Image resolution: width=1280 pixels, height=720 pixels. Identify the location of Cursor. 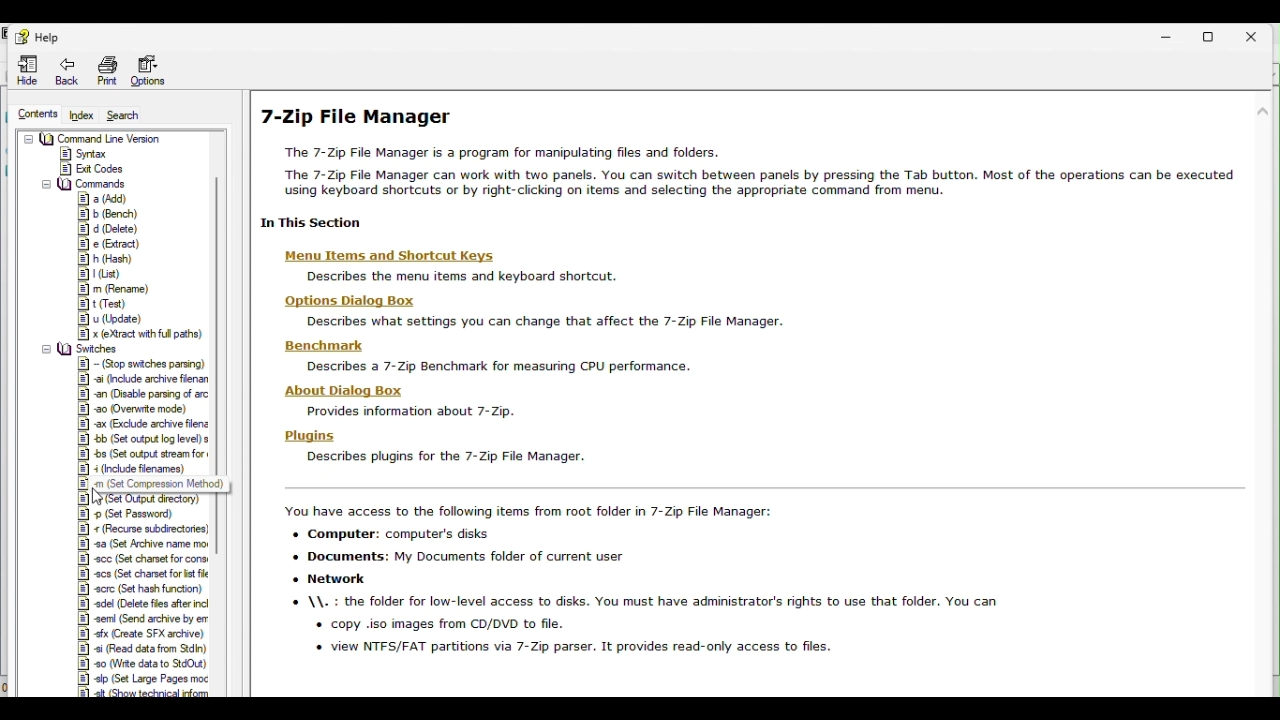
(101, 495).